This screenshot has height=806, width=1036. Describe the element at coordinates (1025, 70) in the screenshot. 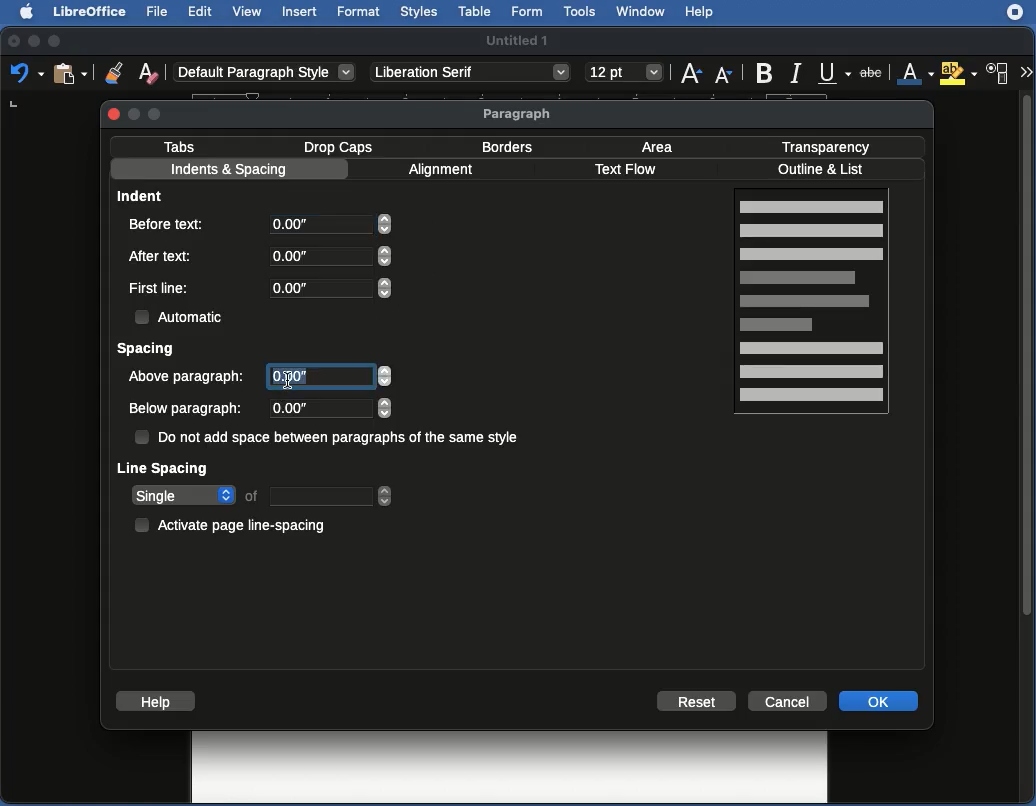

I see `More` at that location.